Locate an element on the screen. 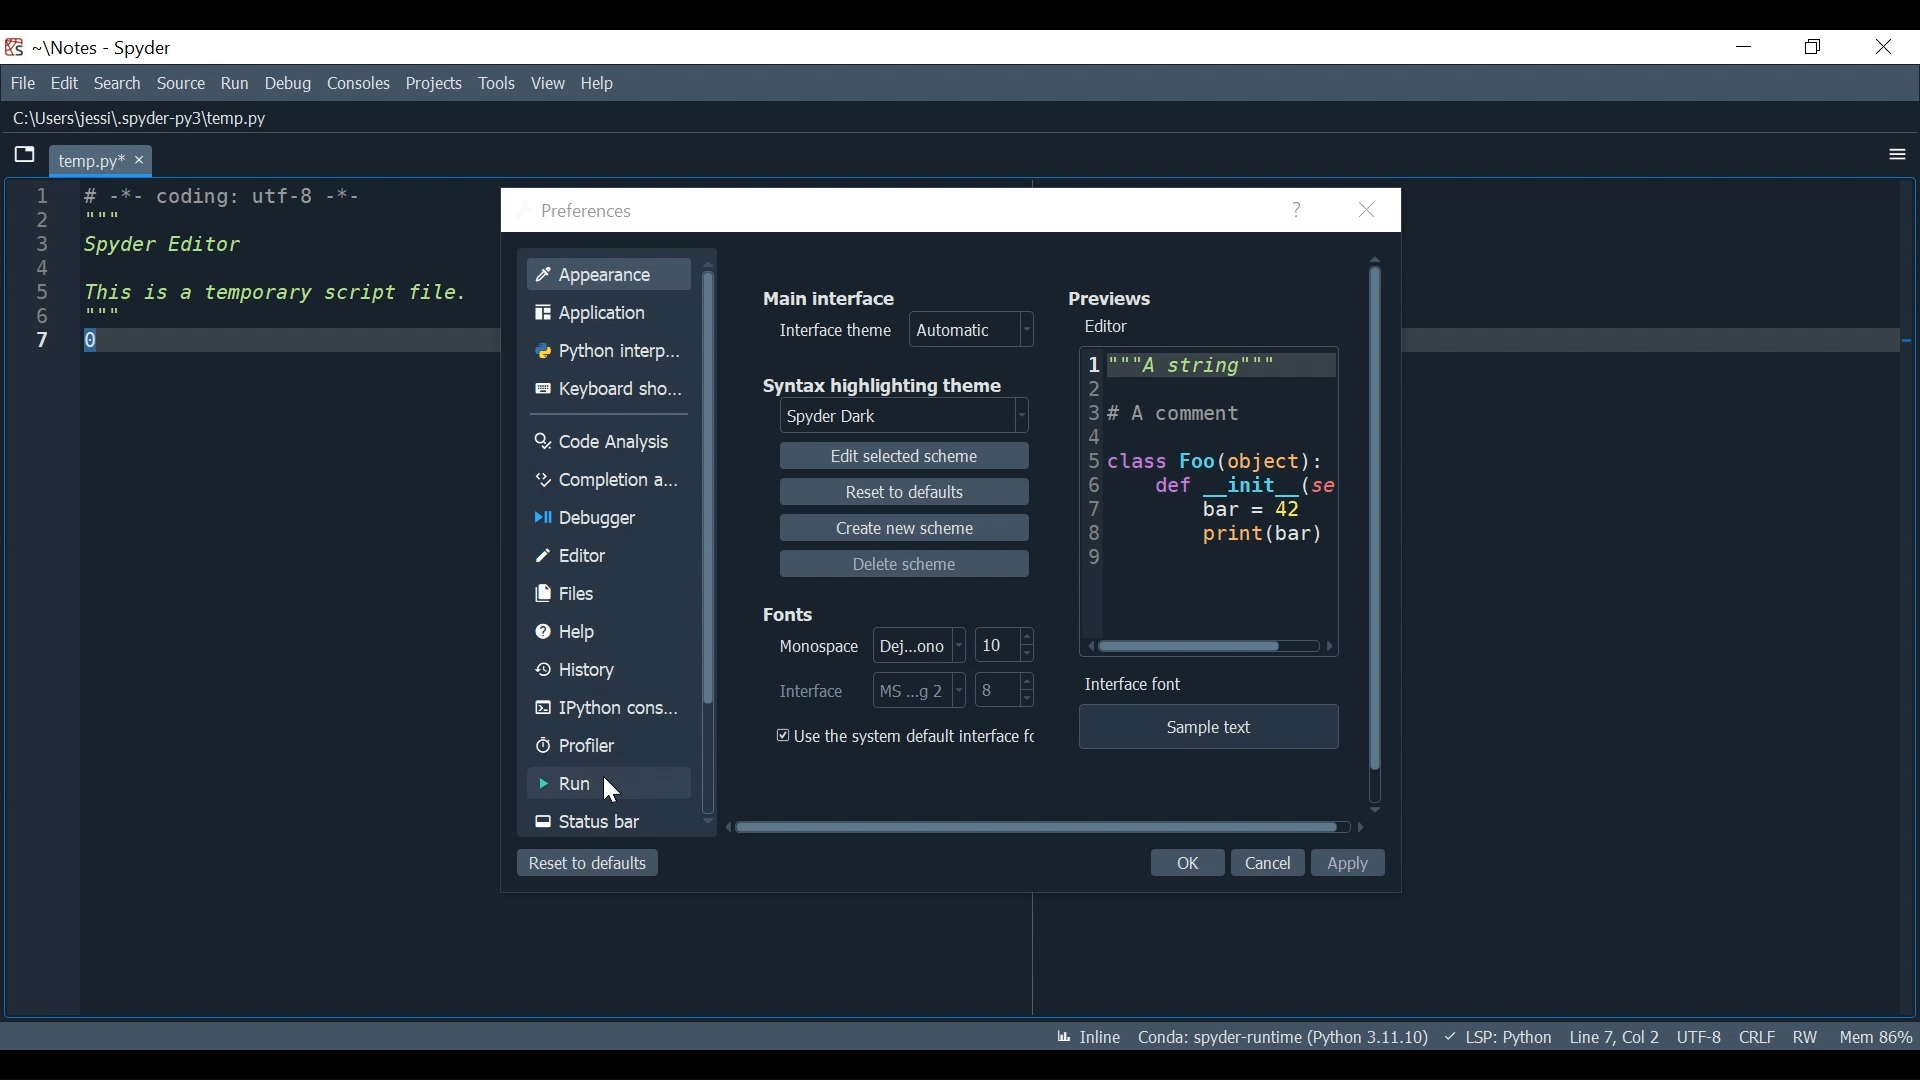  Search is located at coordinates (118, 84).